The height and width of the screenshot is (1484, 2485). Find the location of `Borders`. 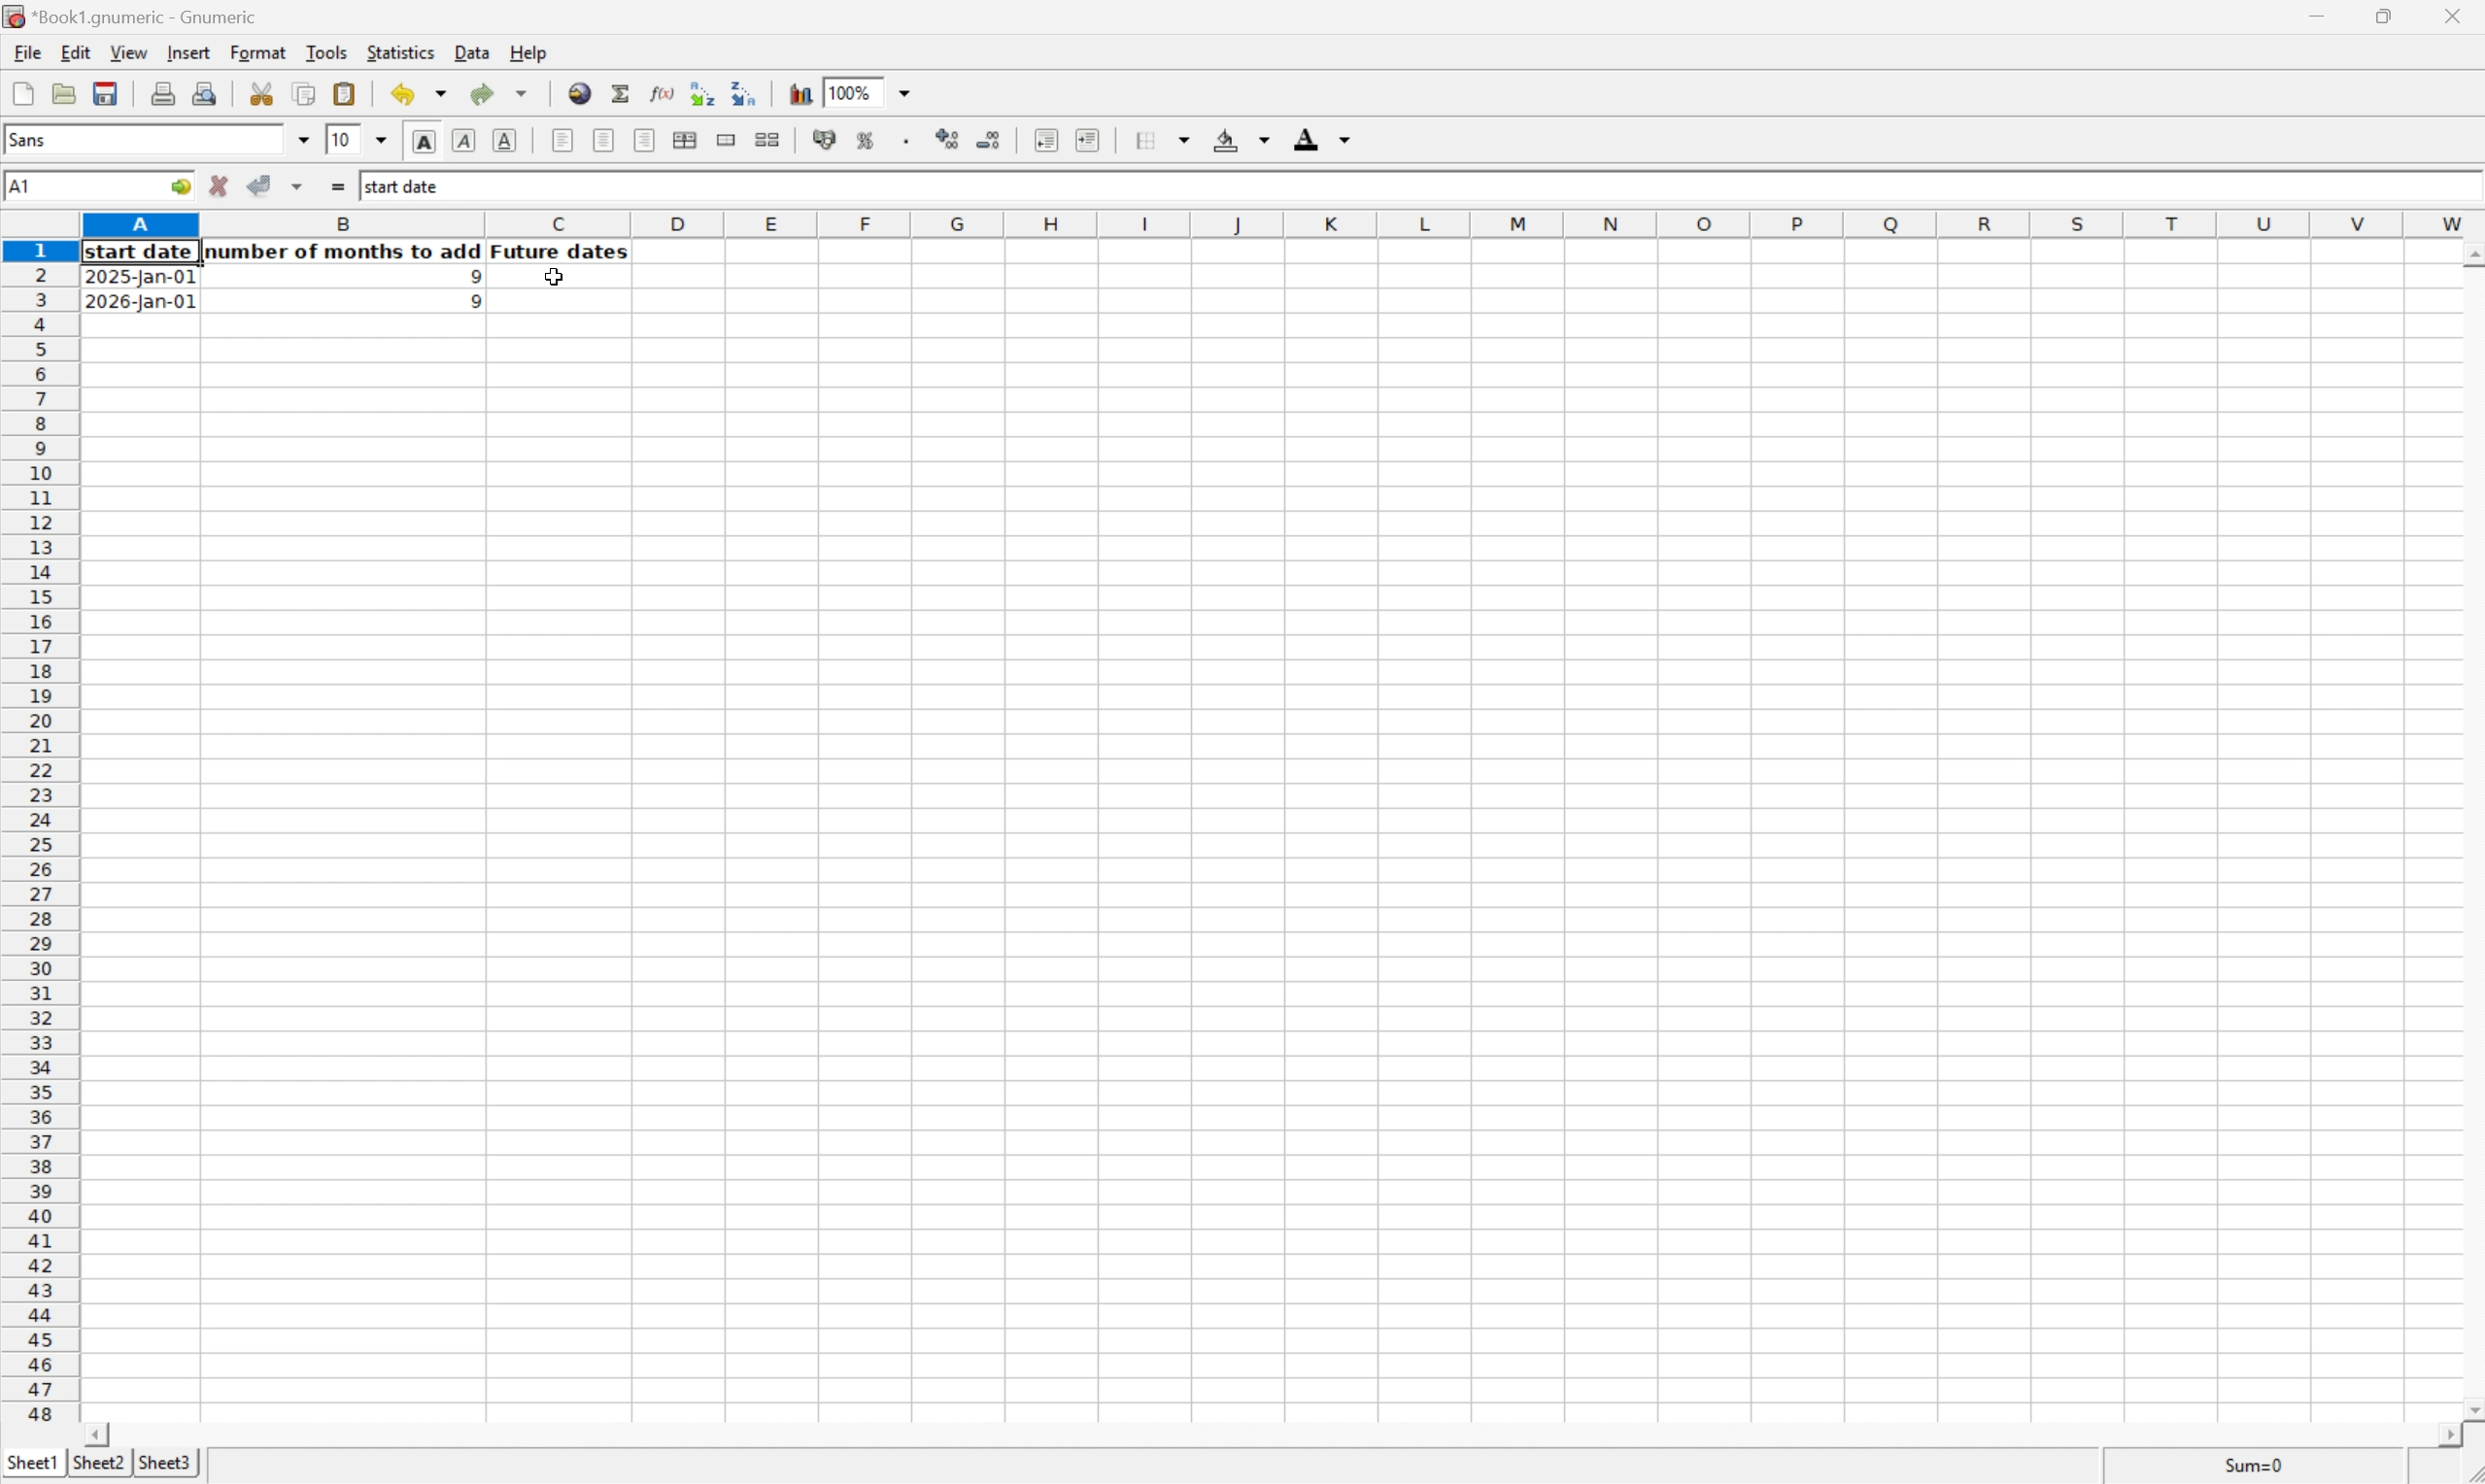

Borders is located at coordinates (1159, 140).